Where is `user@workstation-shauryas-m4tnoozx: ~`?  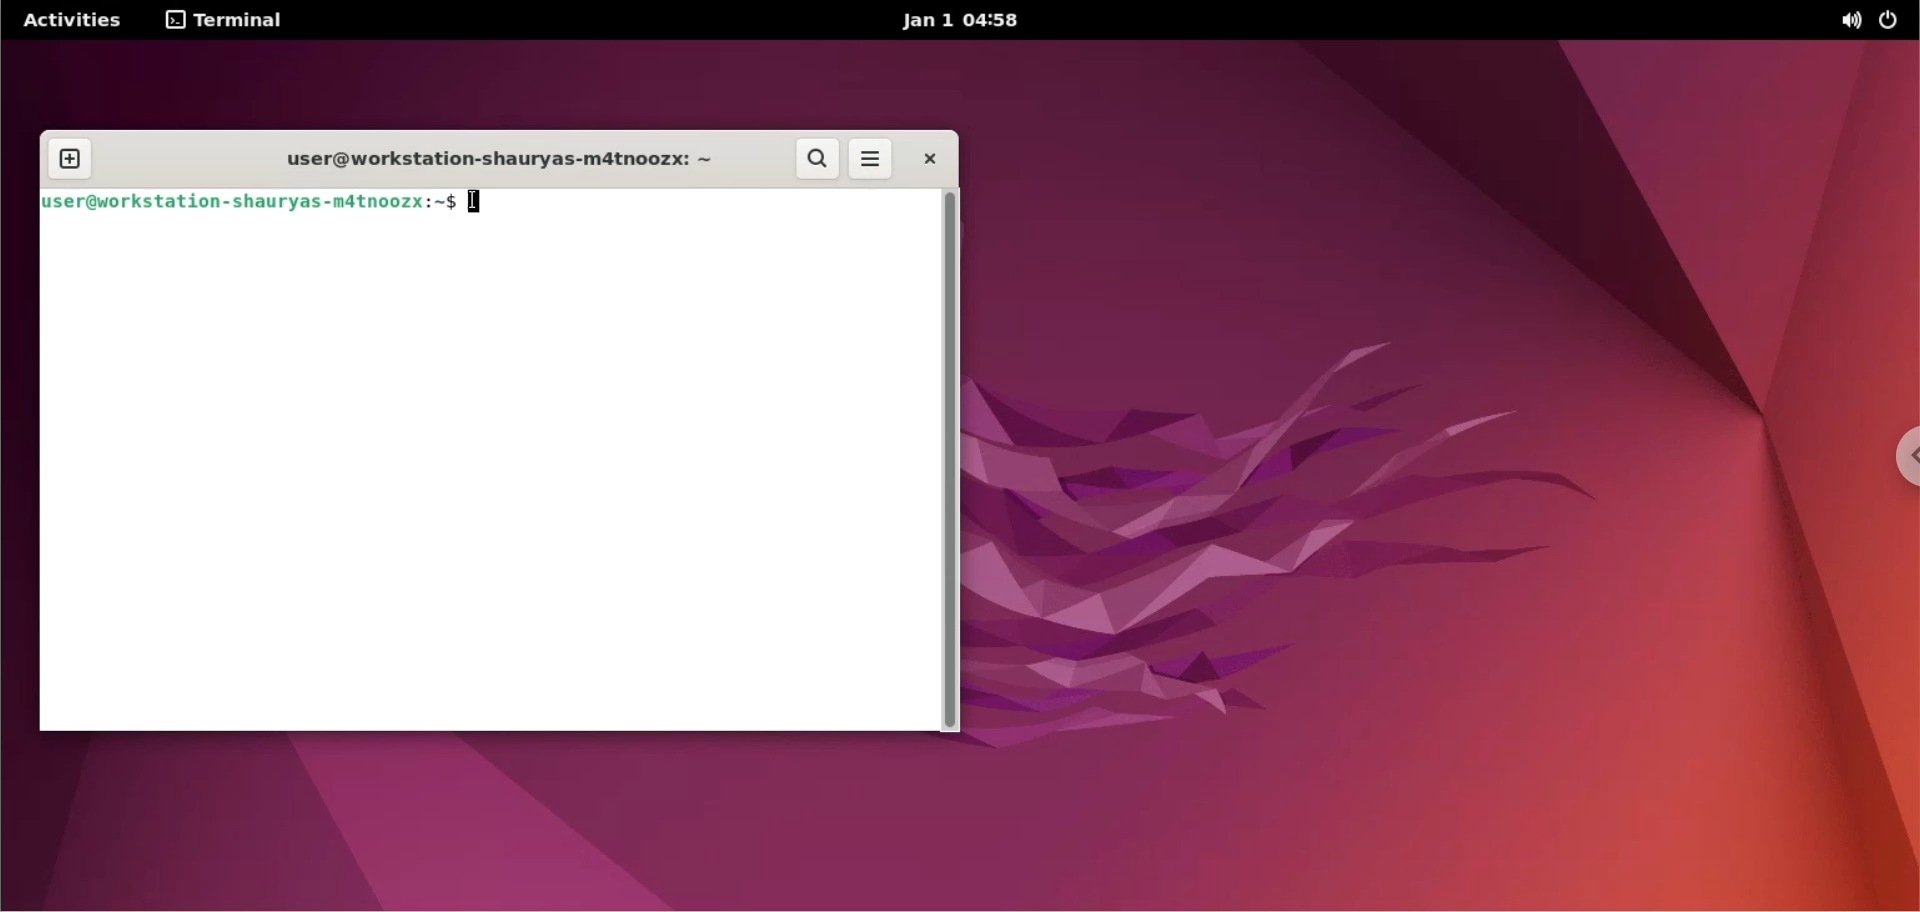 user@workstation-shauryas-m4tnoozx: ~ is located at coordinates (497, 160).